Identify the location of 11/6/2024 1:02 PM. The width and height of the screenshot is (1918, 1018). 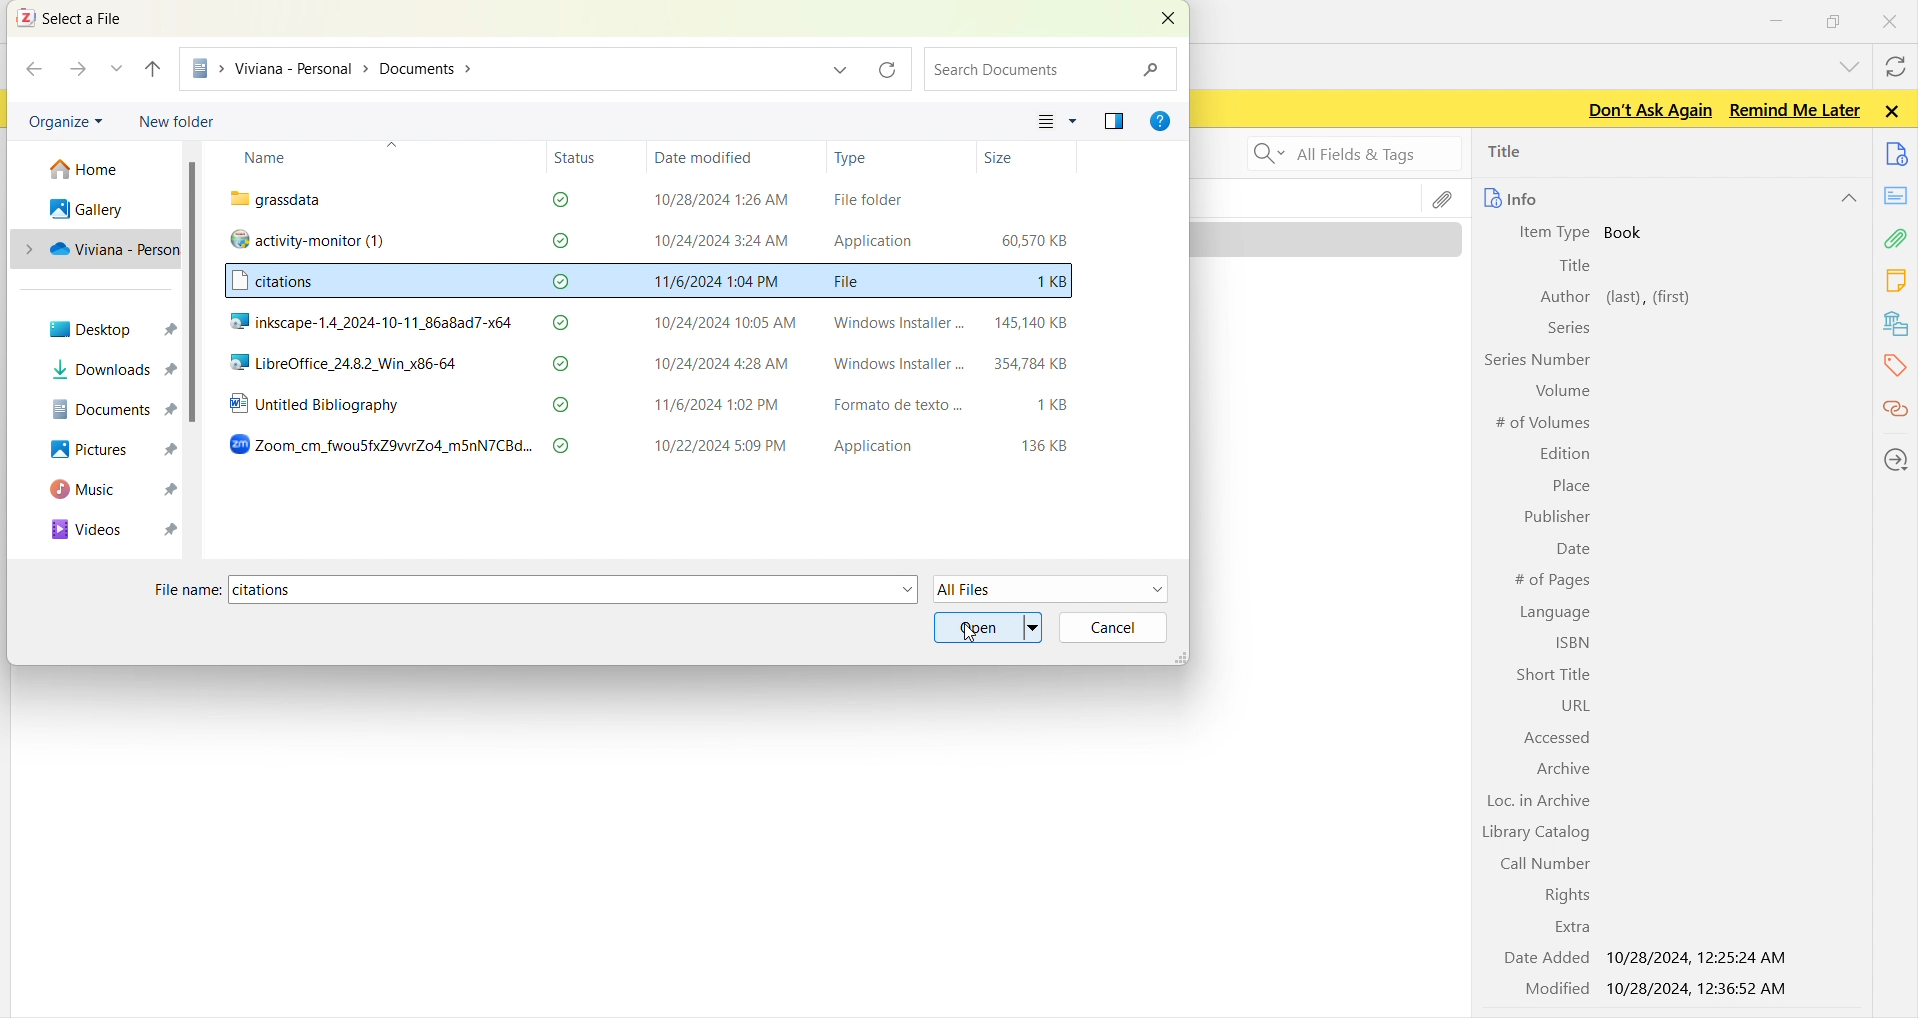
(704, 407).